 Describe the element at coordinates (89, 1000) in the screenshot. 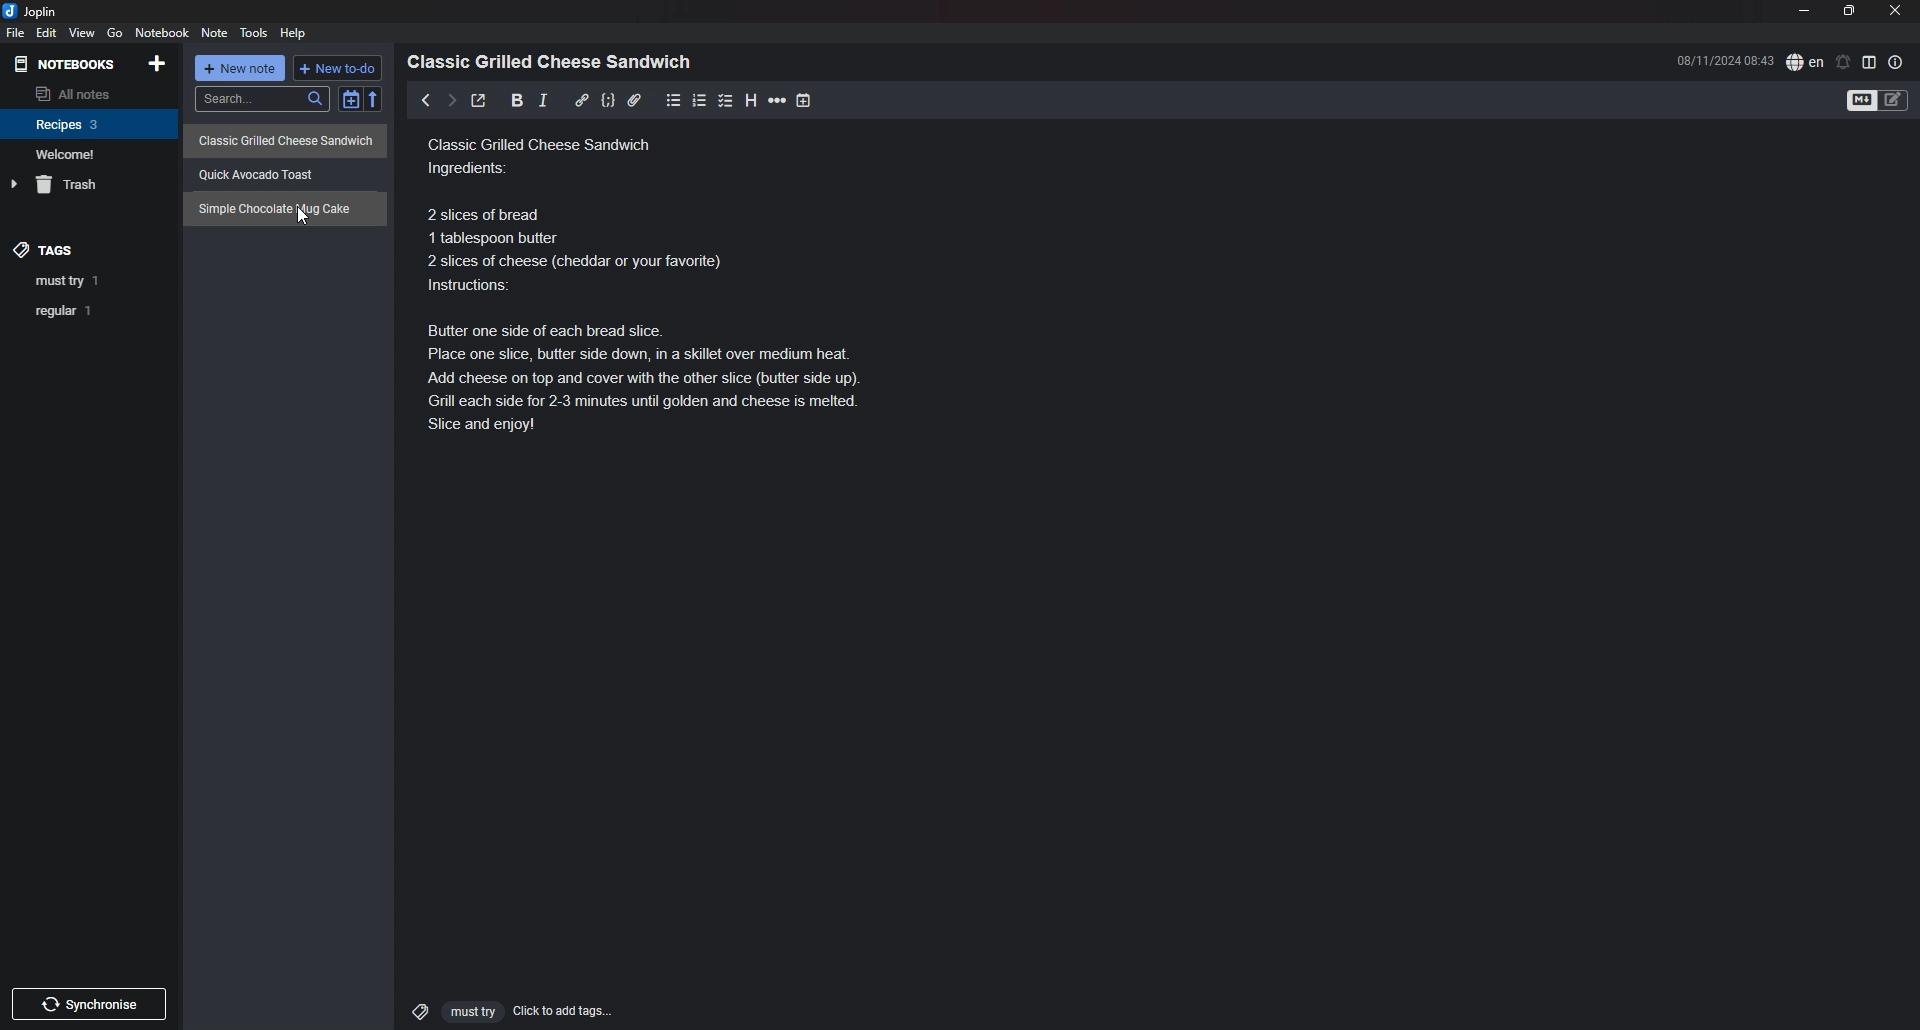

I see `` at that location.